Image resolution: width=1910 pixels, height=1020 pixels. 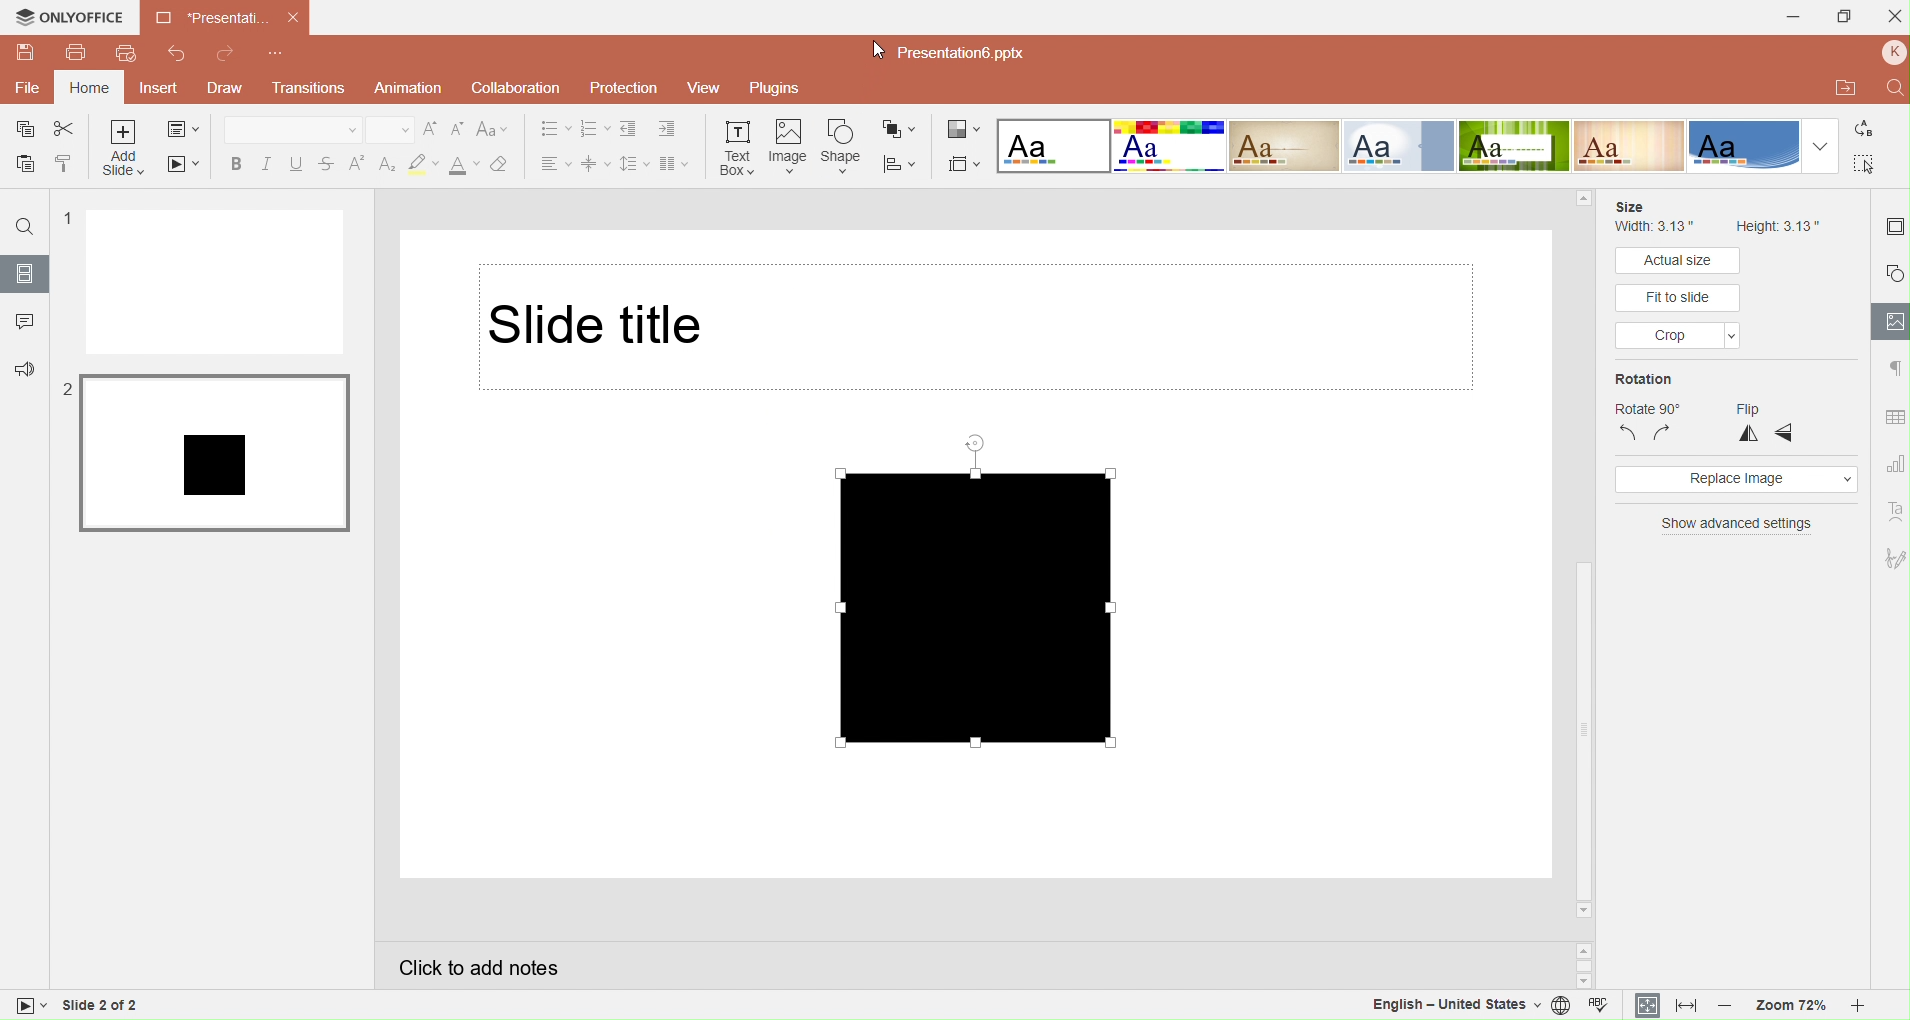 I want to click on Customize quick access toolbar, so click(x=280, y=52).